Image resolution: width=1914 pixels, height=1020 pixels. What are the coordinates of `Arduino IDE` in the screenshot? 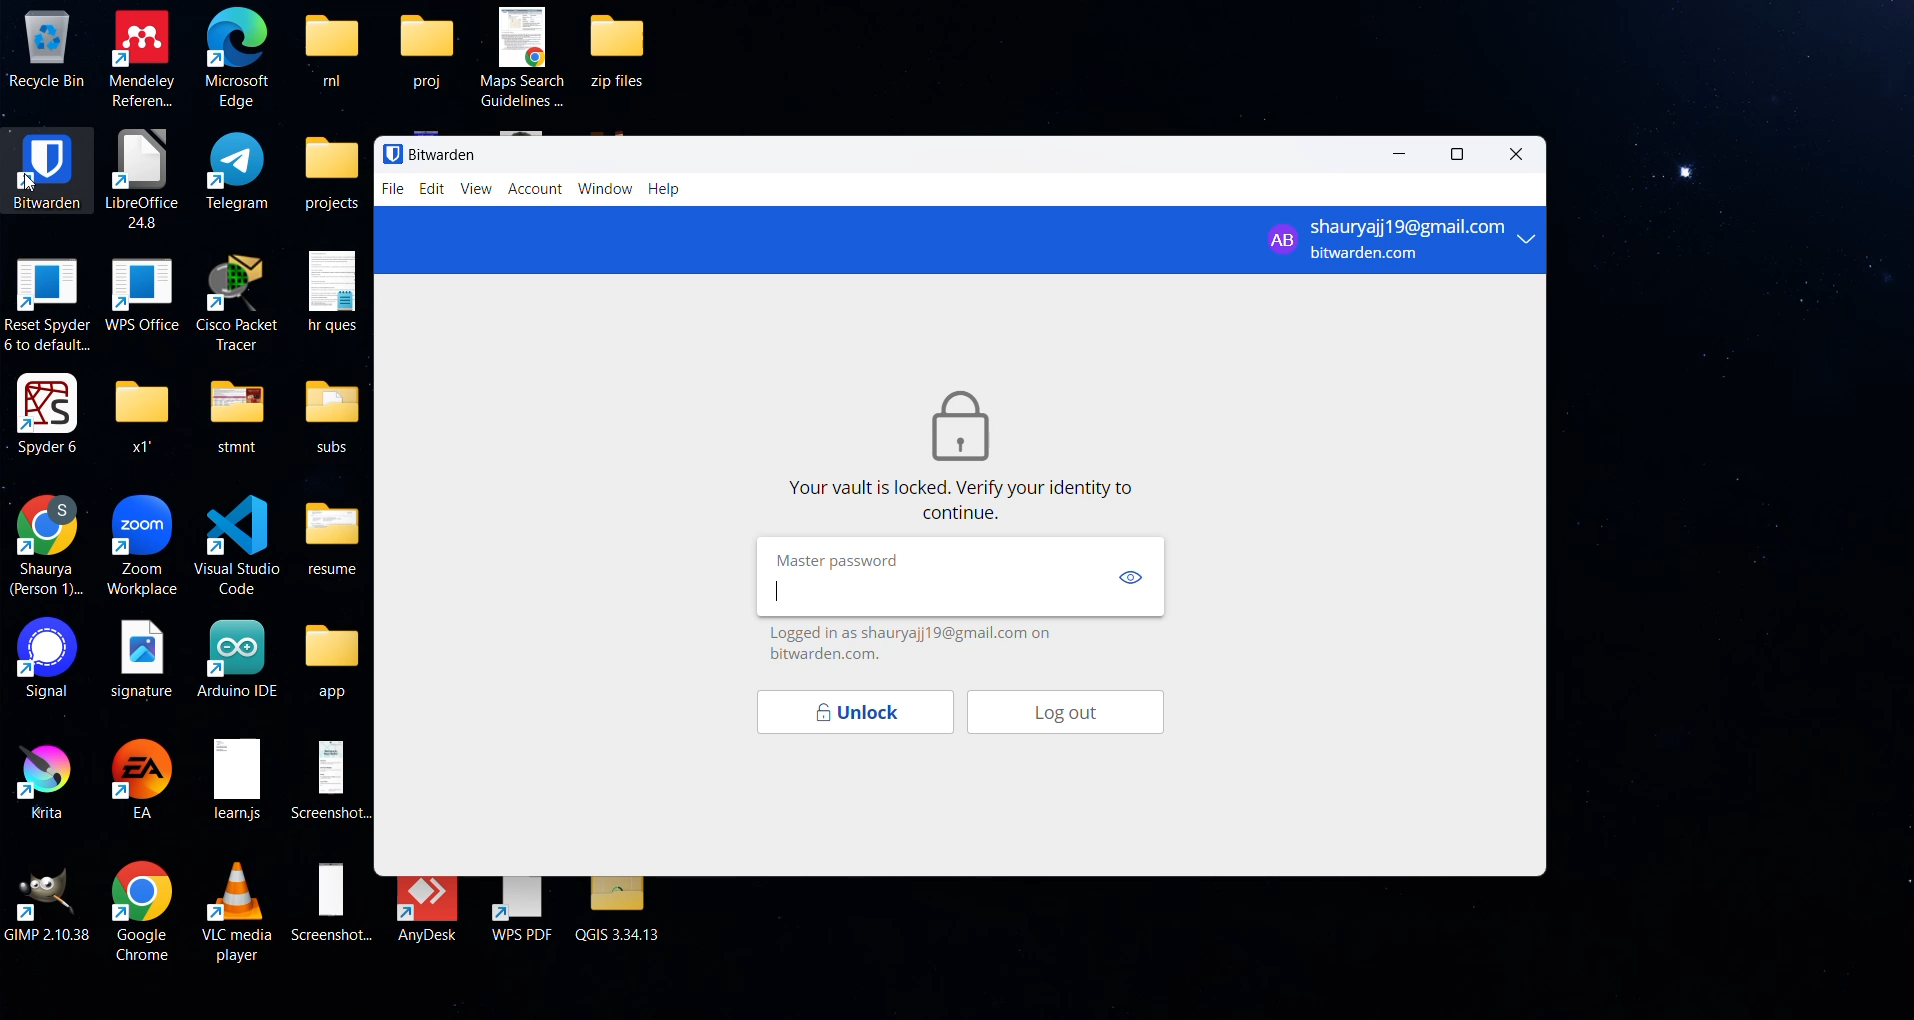 It's located at (238, 657).